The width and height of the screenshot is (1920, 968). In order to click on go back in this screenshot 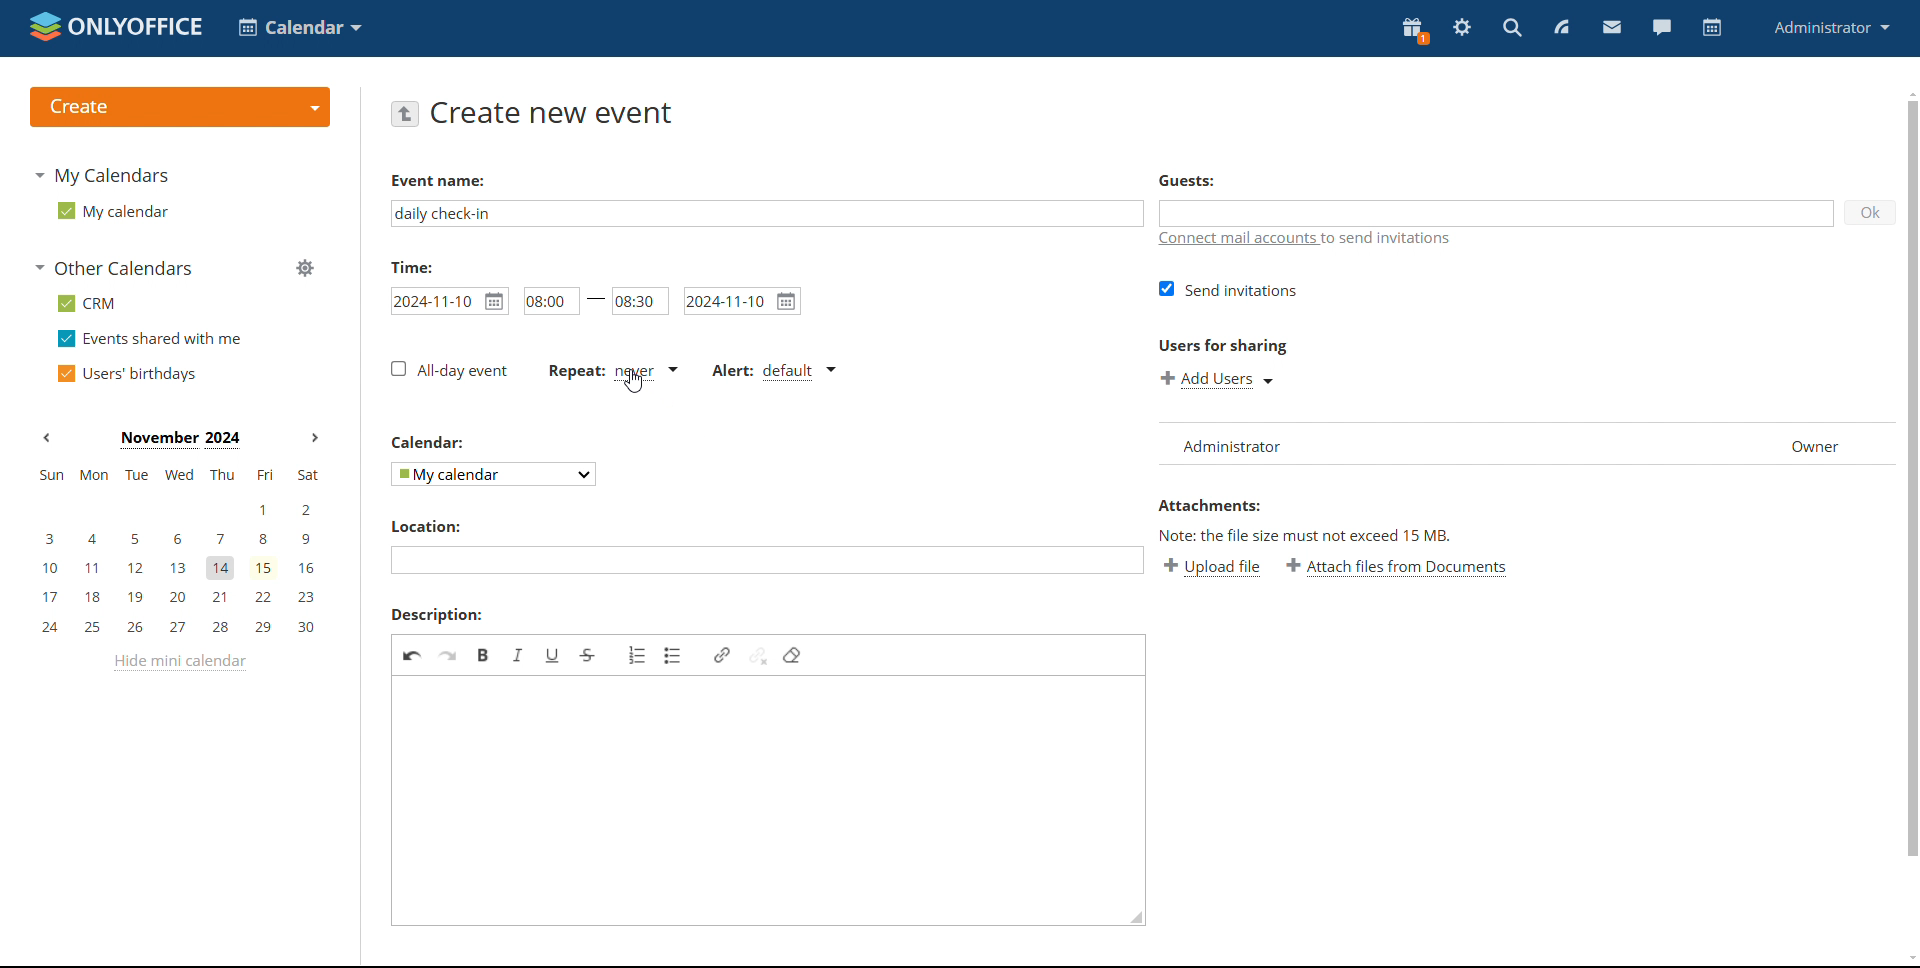, I will do `click(405, 113)`.